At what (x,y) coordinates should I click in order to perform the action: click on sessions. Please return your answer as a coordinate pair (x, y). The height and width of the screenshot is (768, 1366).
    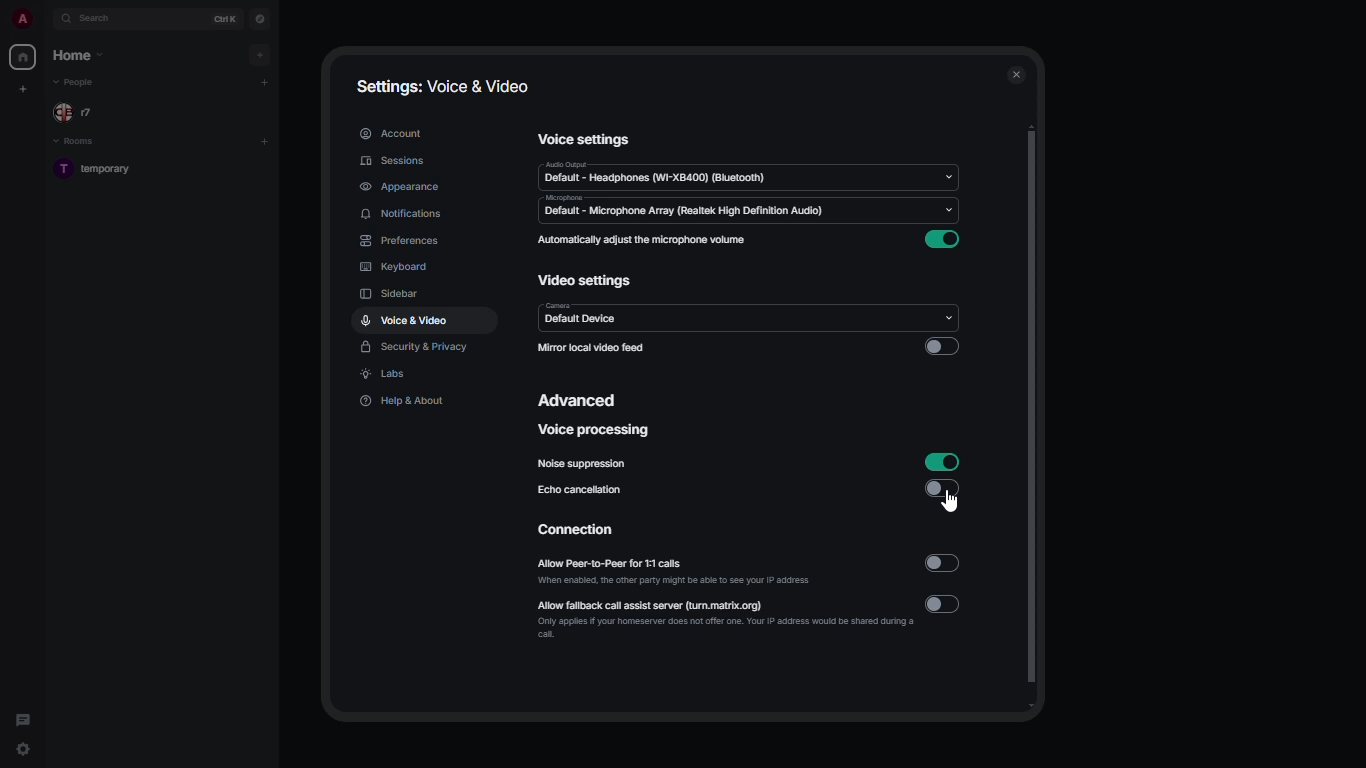
    Looking at the image, I should click on (394, 161).